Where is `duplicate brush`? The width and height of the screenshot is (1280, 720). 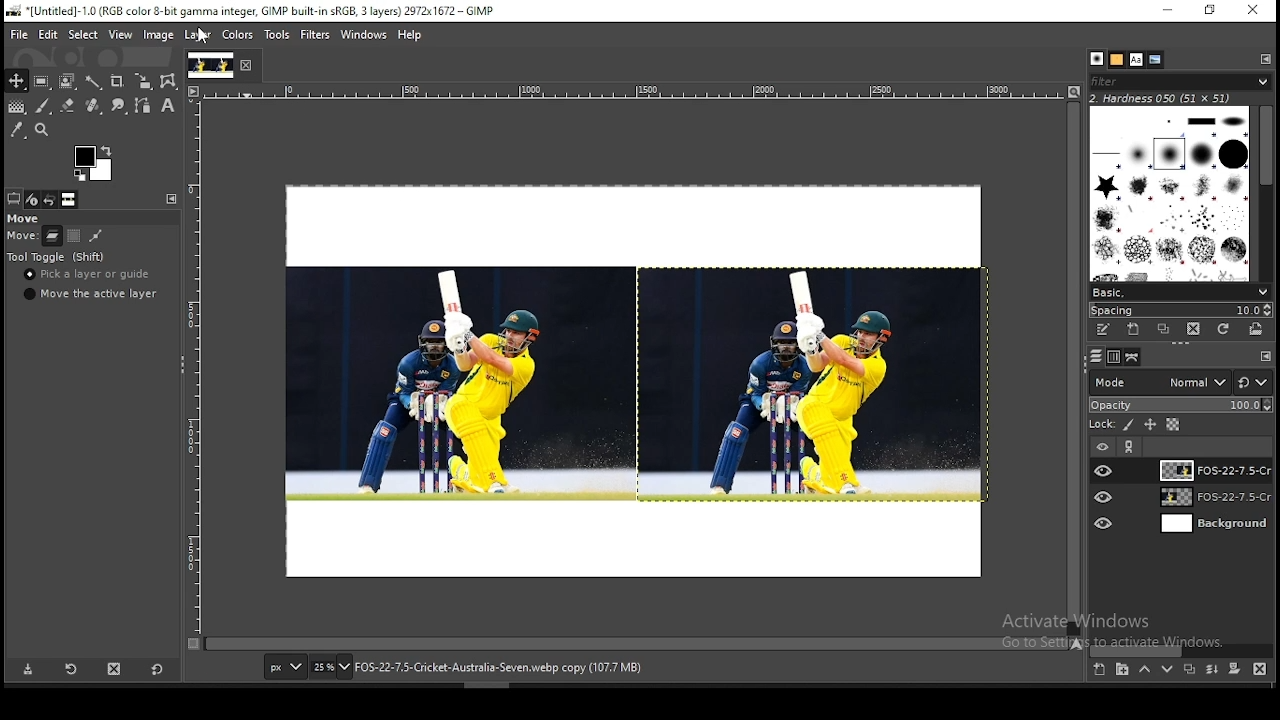 duplicate brush is located at coordinates (1164, 329).